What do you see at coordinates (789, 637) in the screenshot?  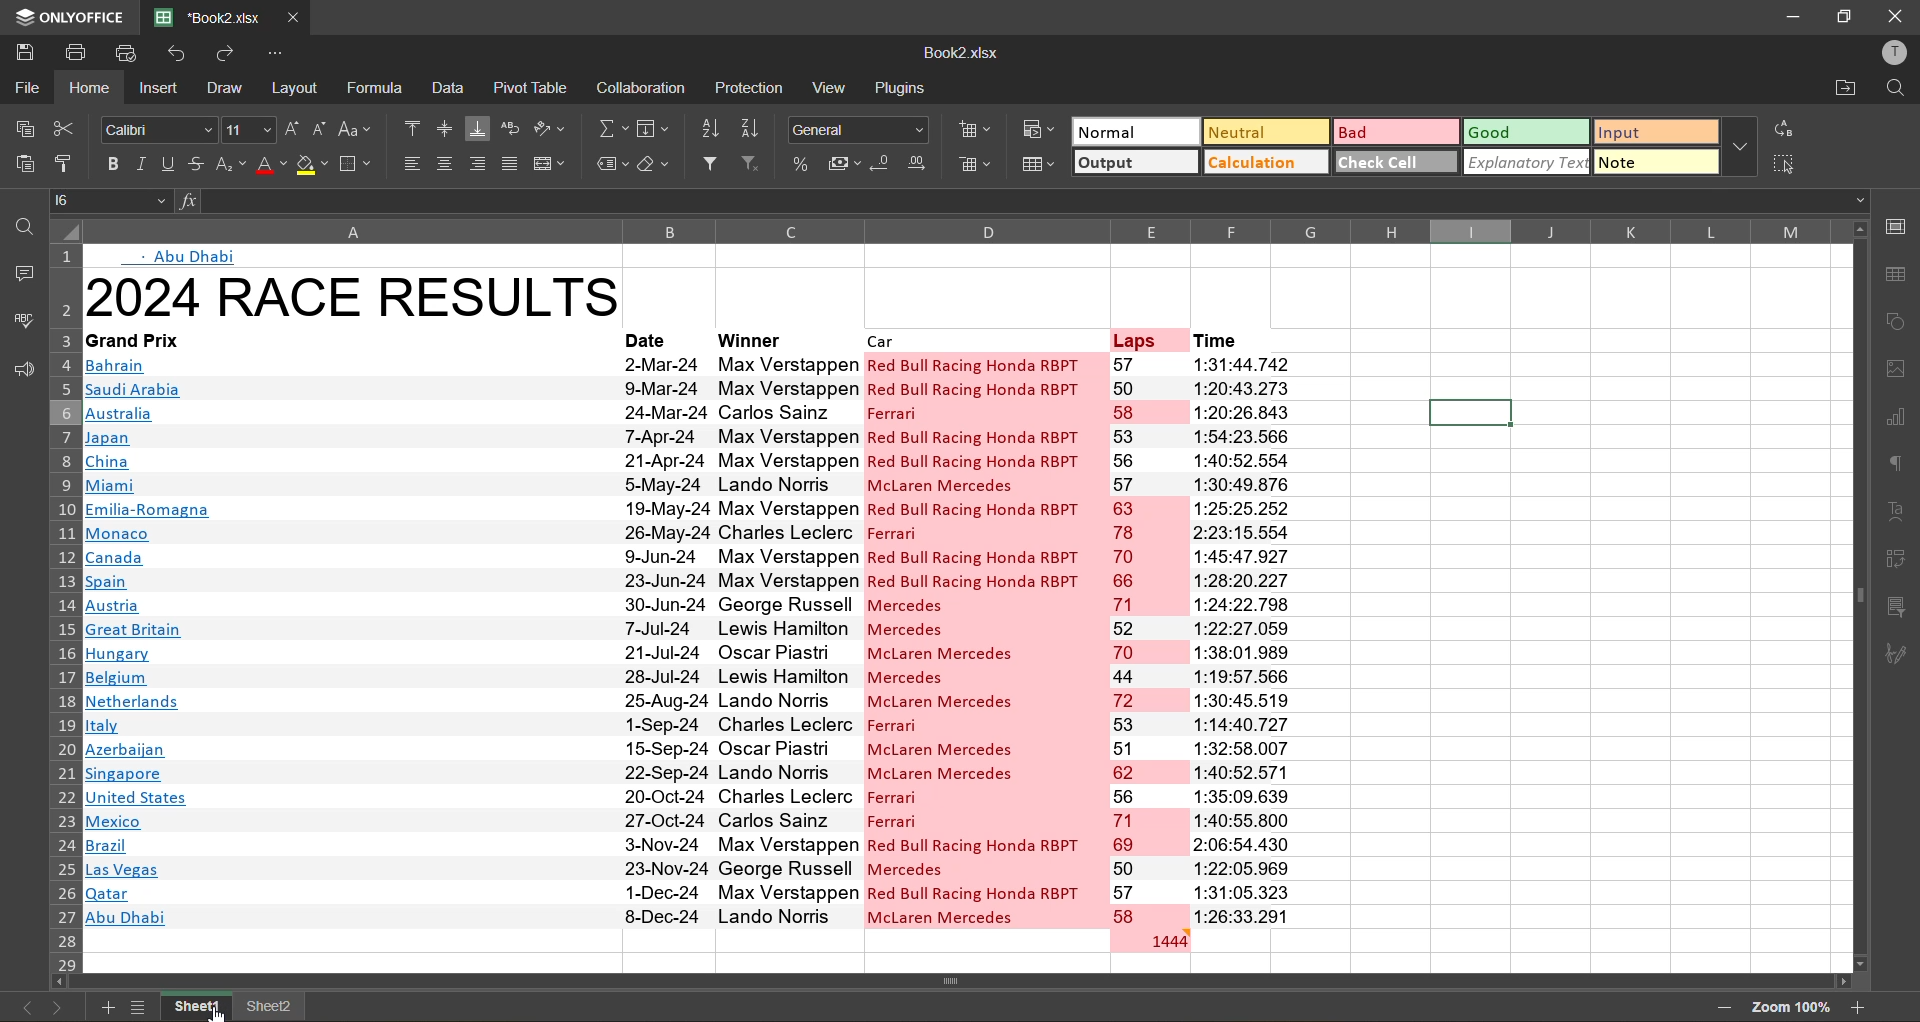 I see `winner name` at bounding box center [789, 637].